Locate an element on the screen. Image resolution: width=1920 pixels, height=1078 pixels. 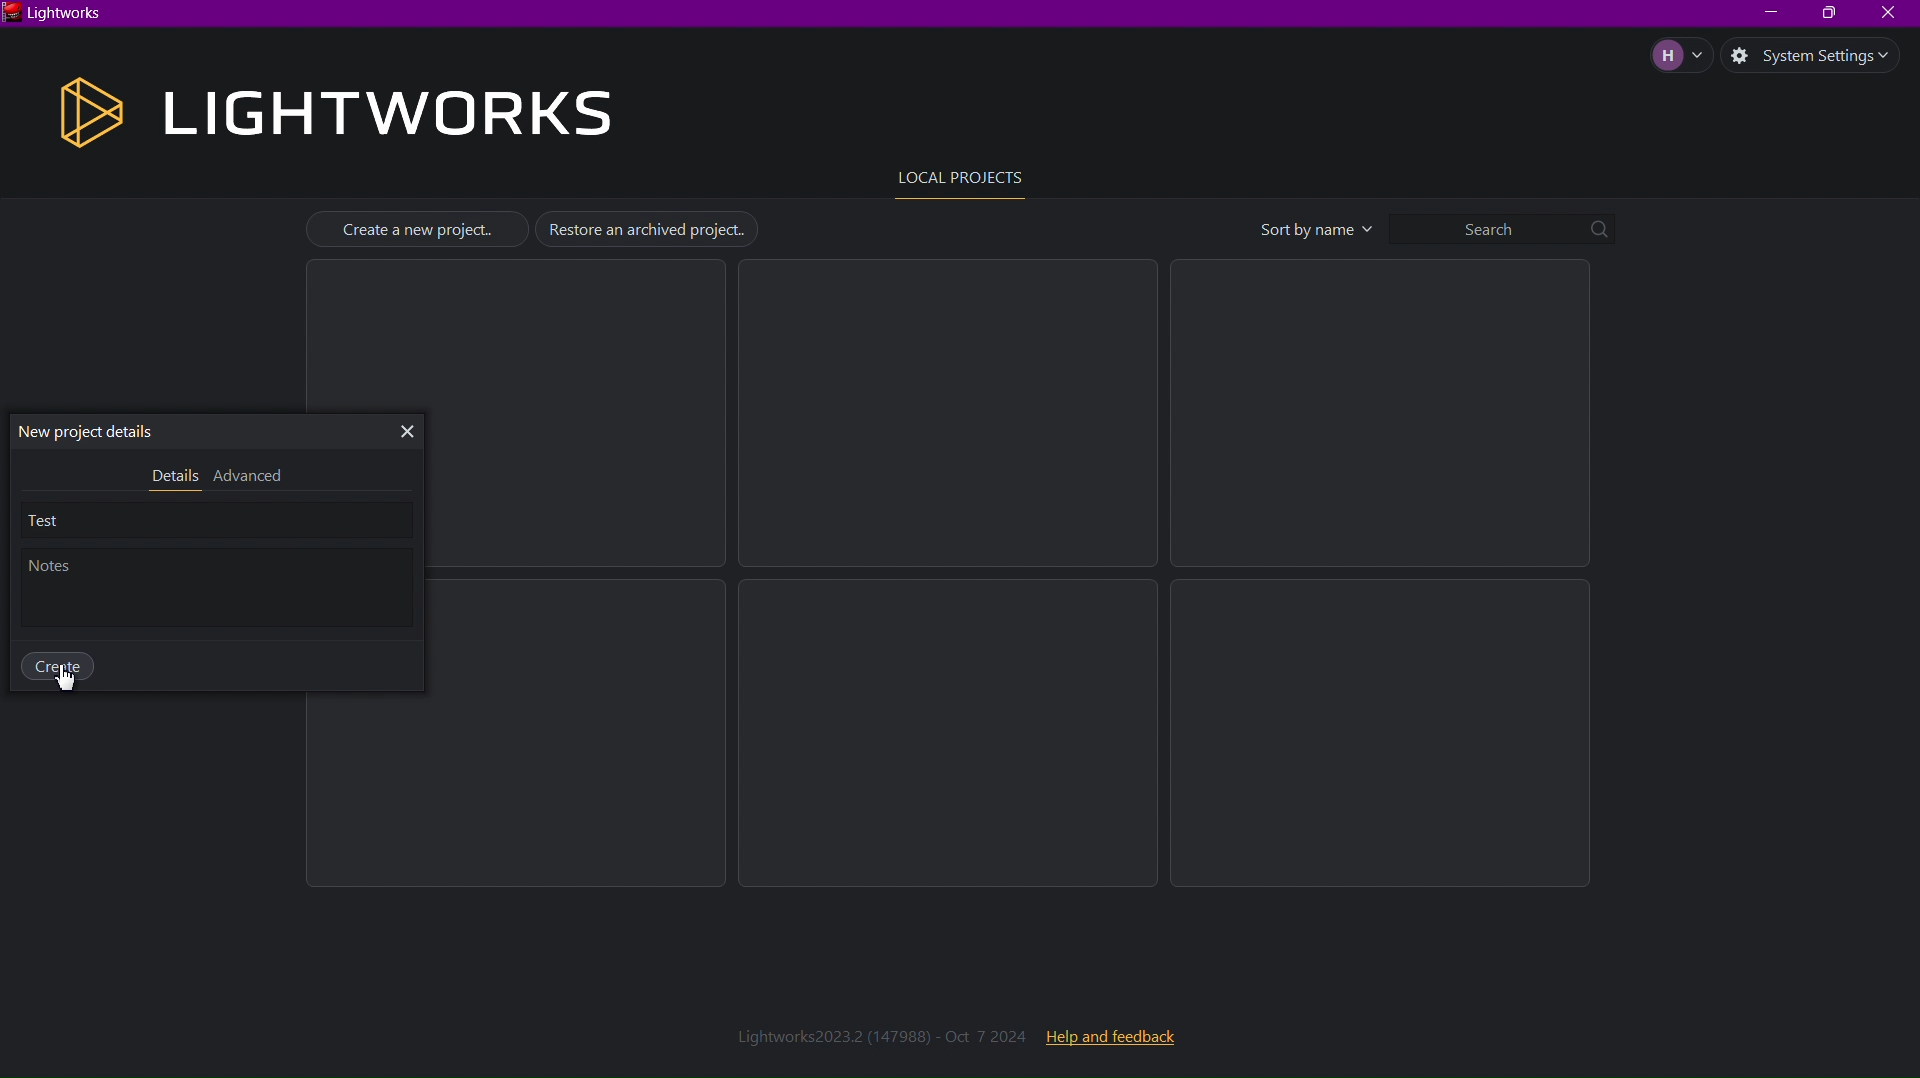
Empty Project is located at coordinates (1381, 415).